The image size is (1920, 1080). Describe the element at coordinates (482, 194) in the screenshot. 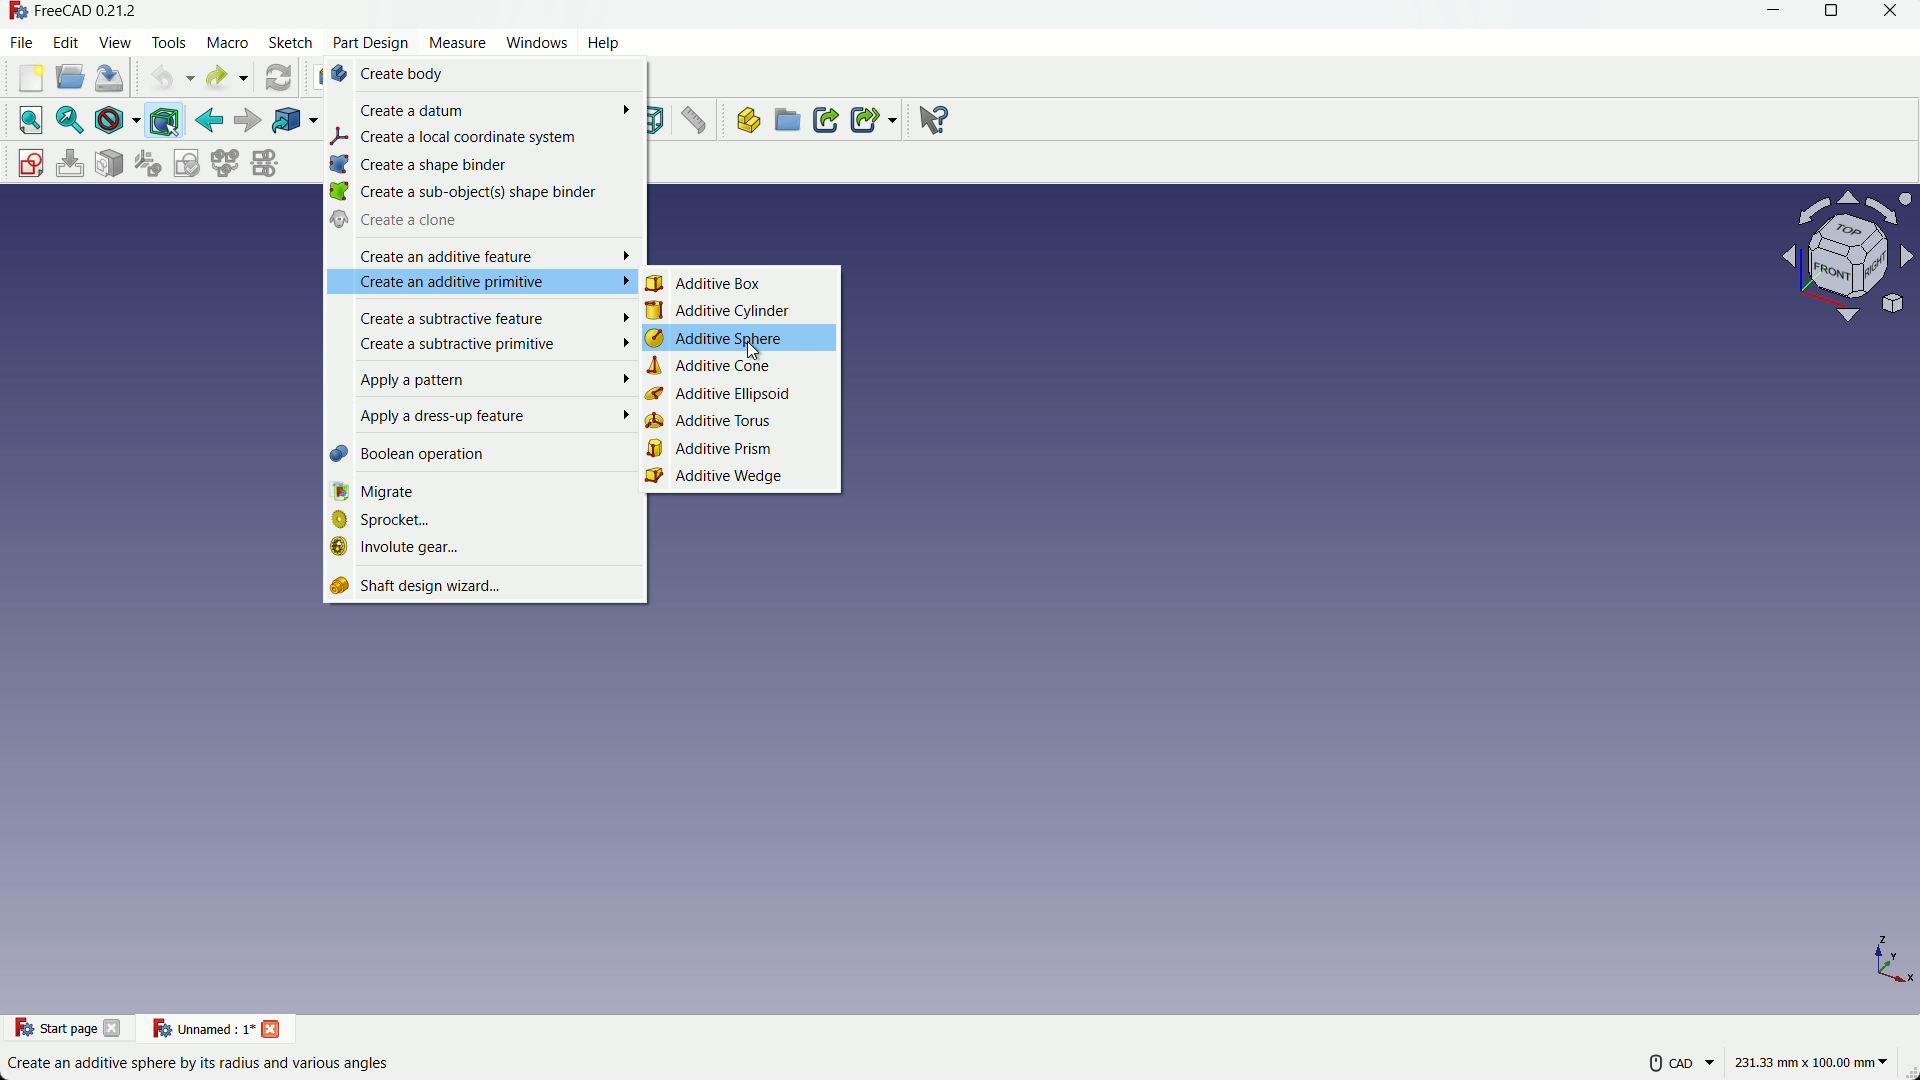

I see `create a sub objects sub binder` at that location.